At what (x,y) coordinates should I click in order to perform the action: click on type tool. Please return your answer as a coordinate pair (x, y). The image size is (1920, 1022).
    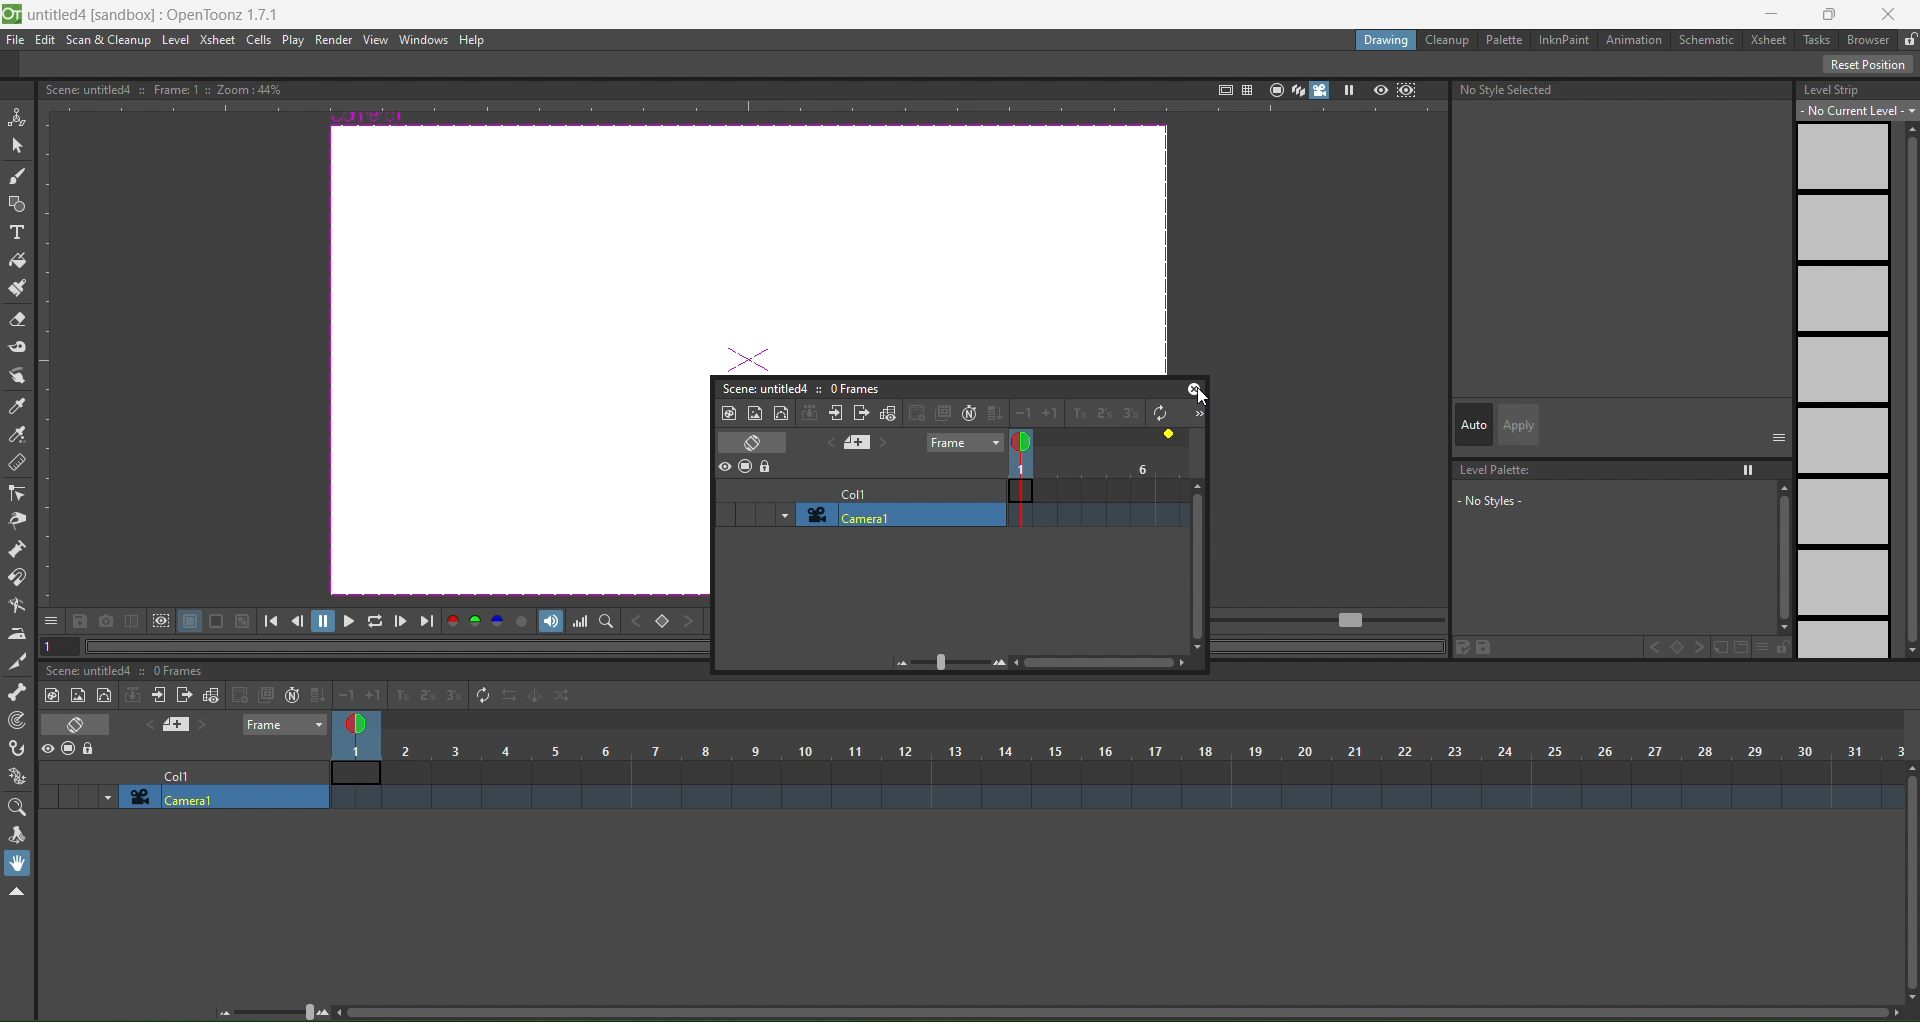
    Looking at the image, I should click on (17, 235).